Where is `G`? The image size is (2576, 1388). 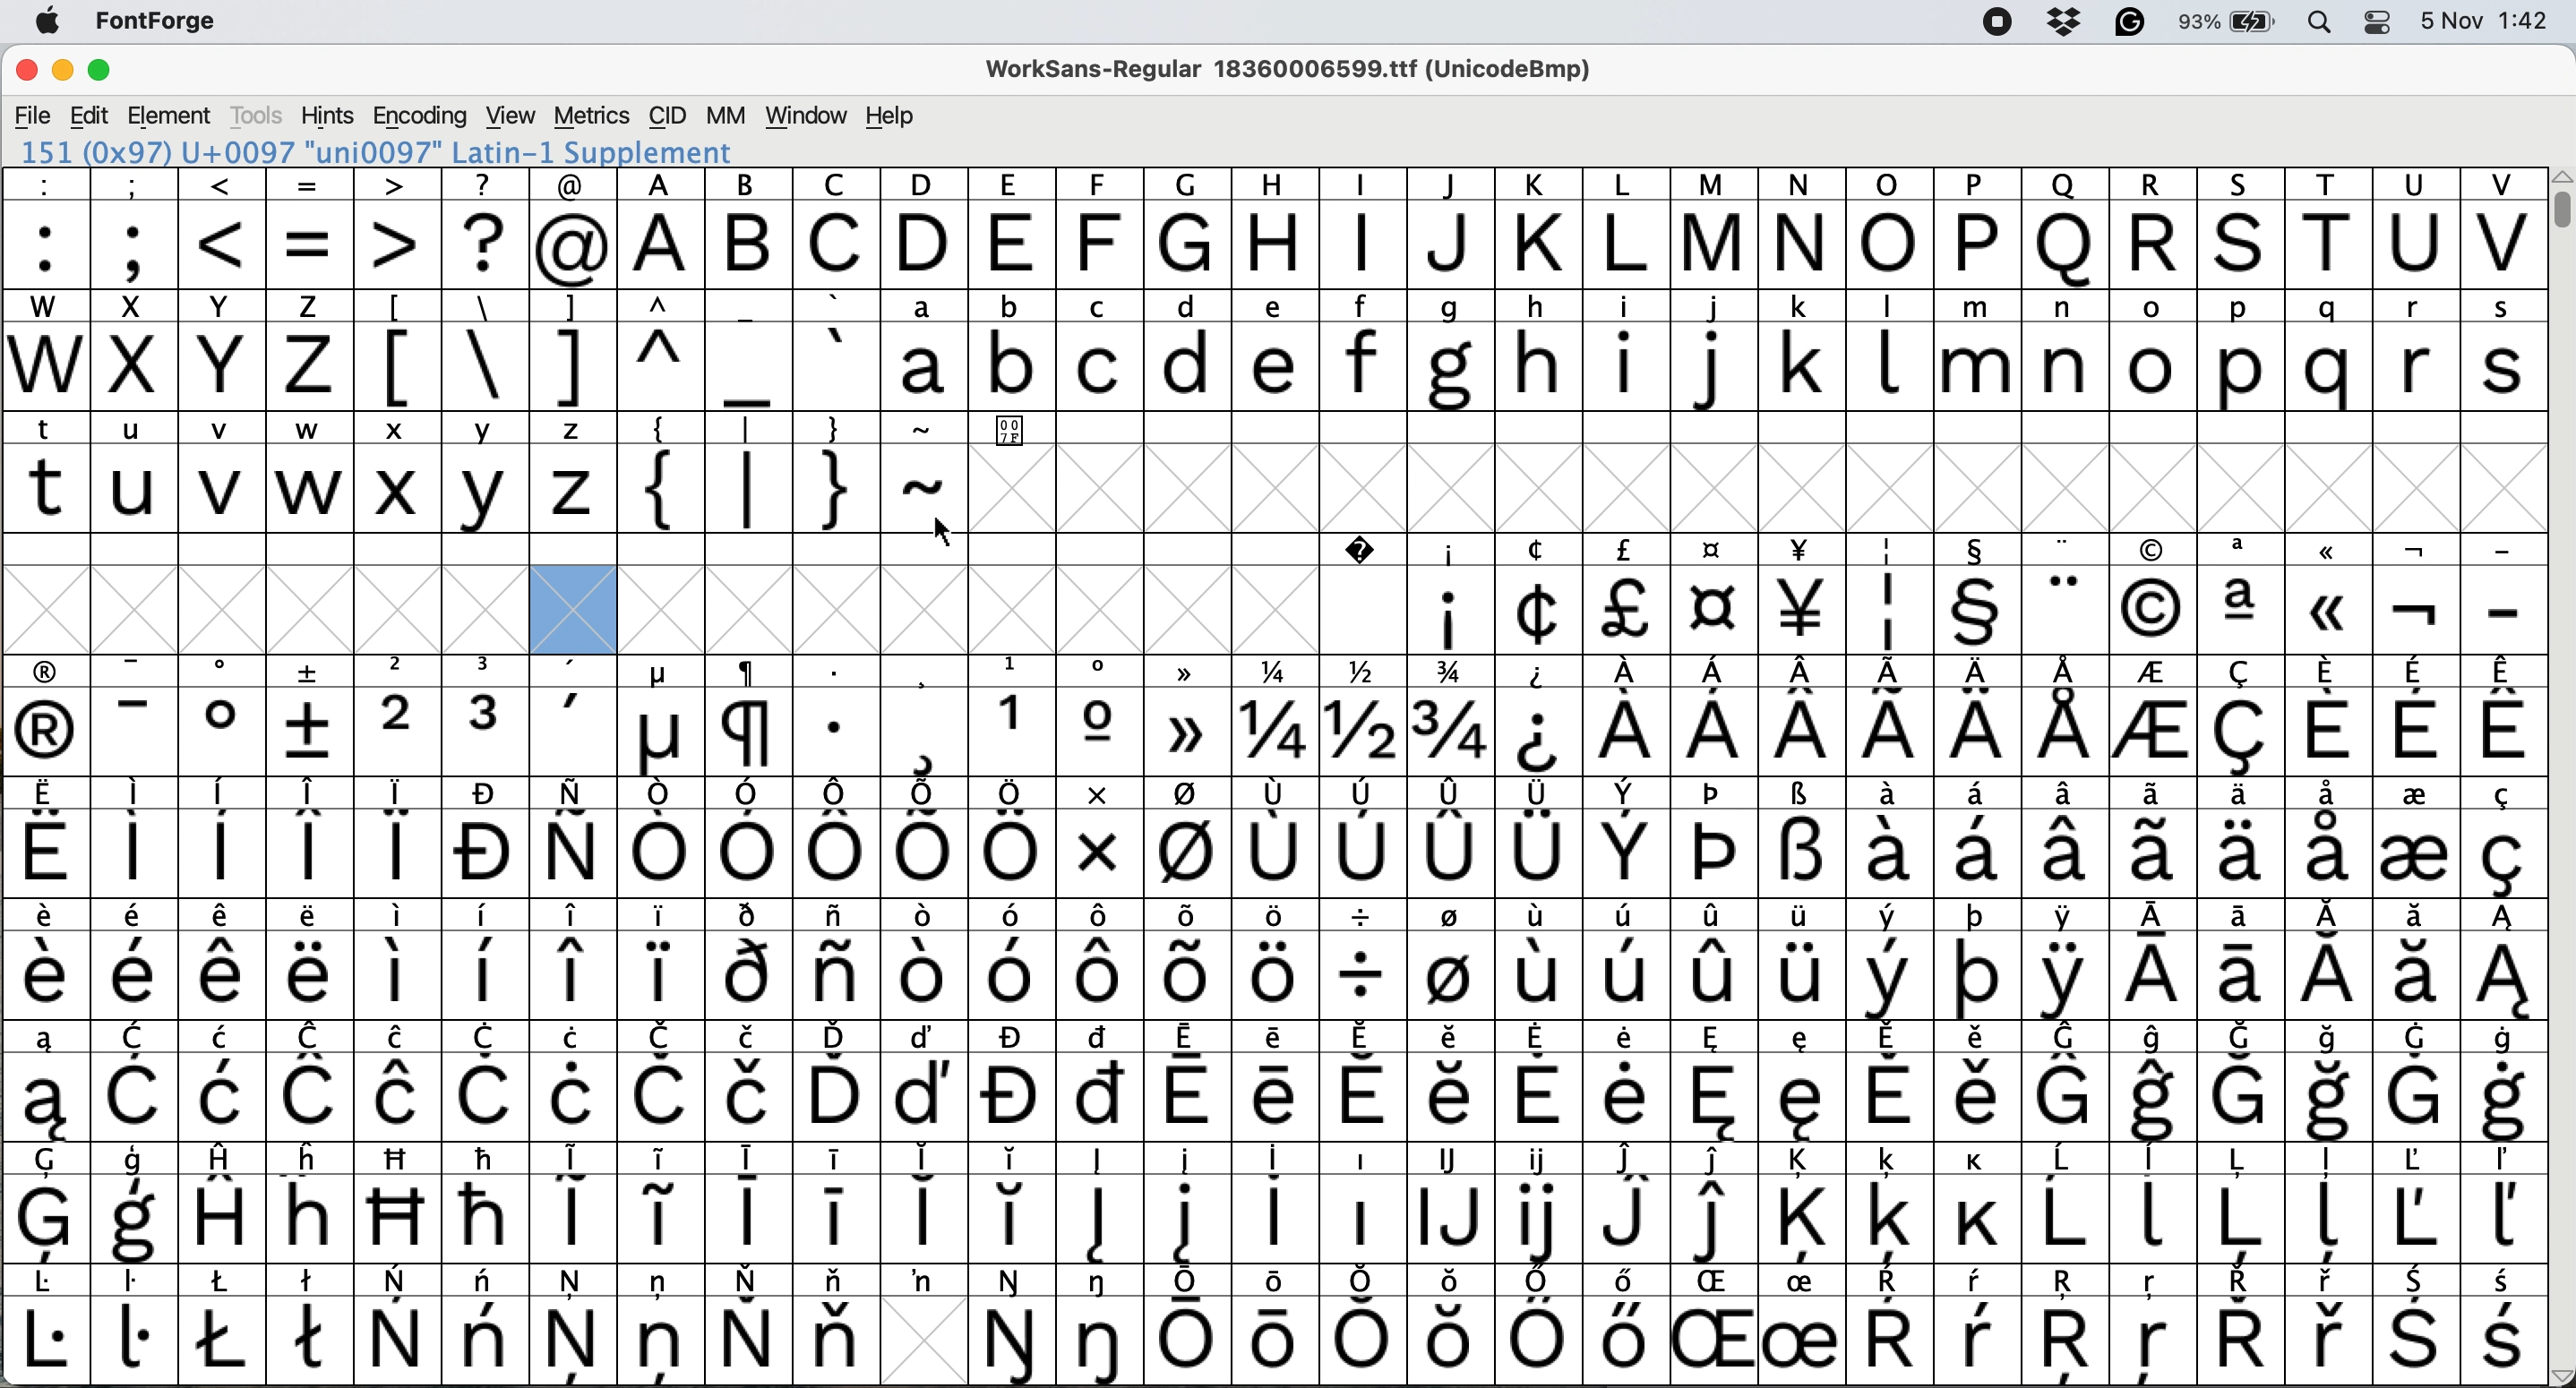
G is located at coordinates (1189, 227).